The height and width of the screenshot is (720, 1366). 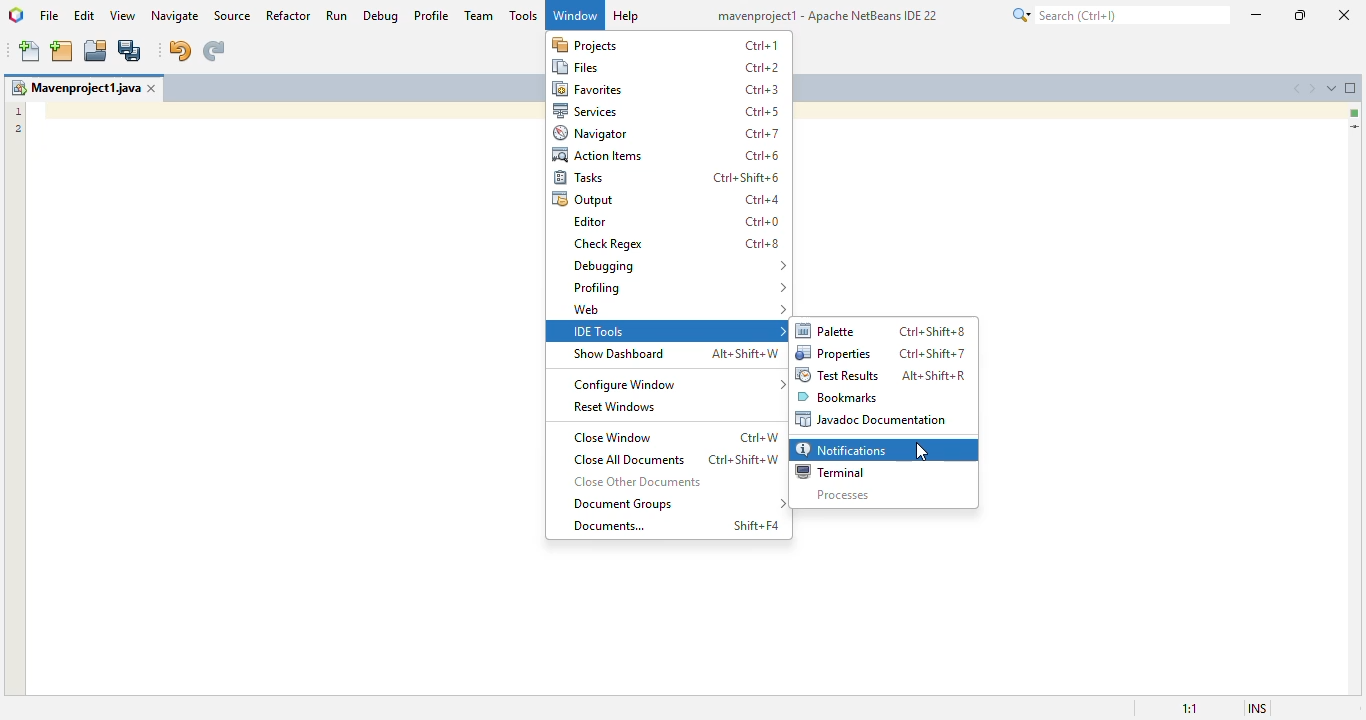 I want to click on no errors, so click(x=1355, y=113).